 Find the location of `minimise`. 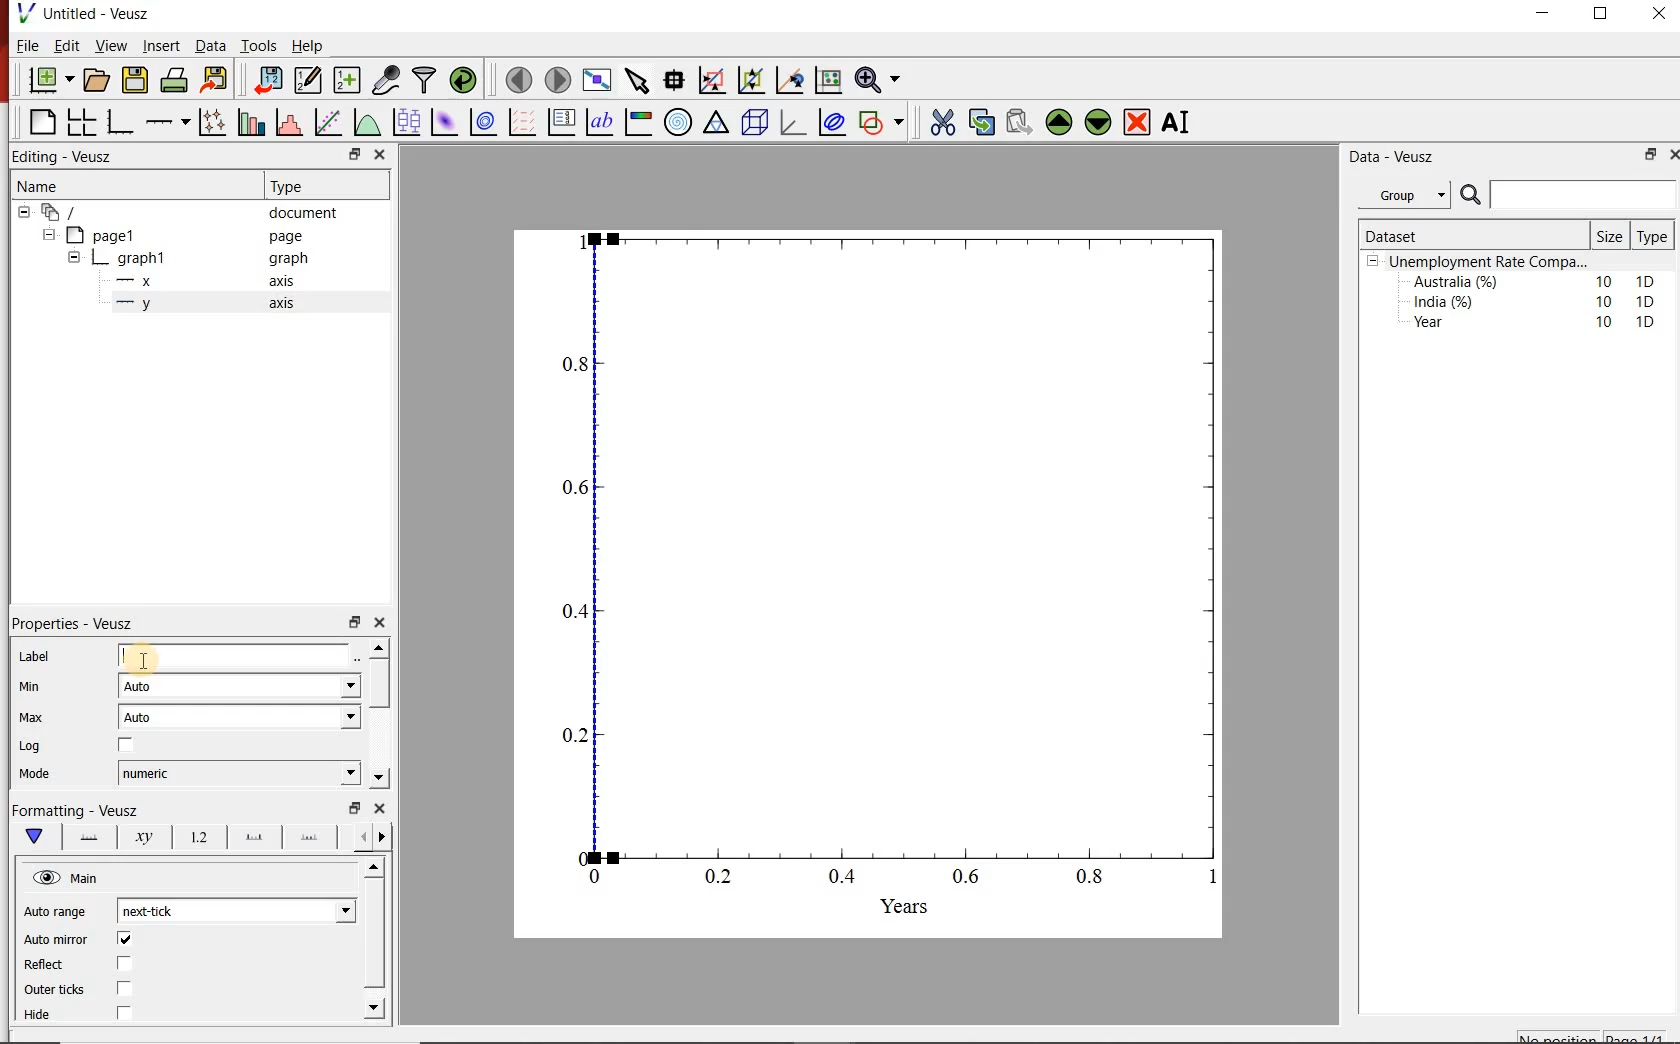

minimise is located at coordinates (1649, 154).